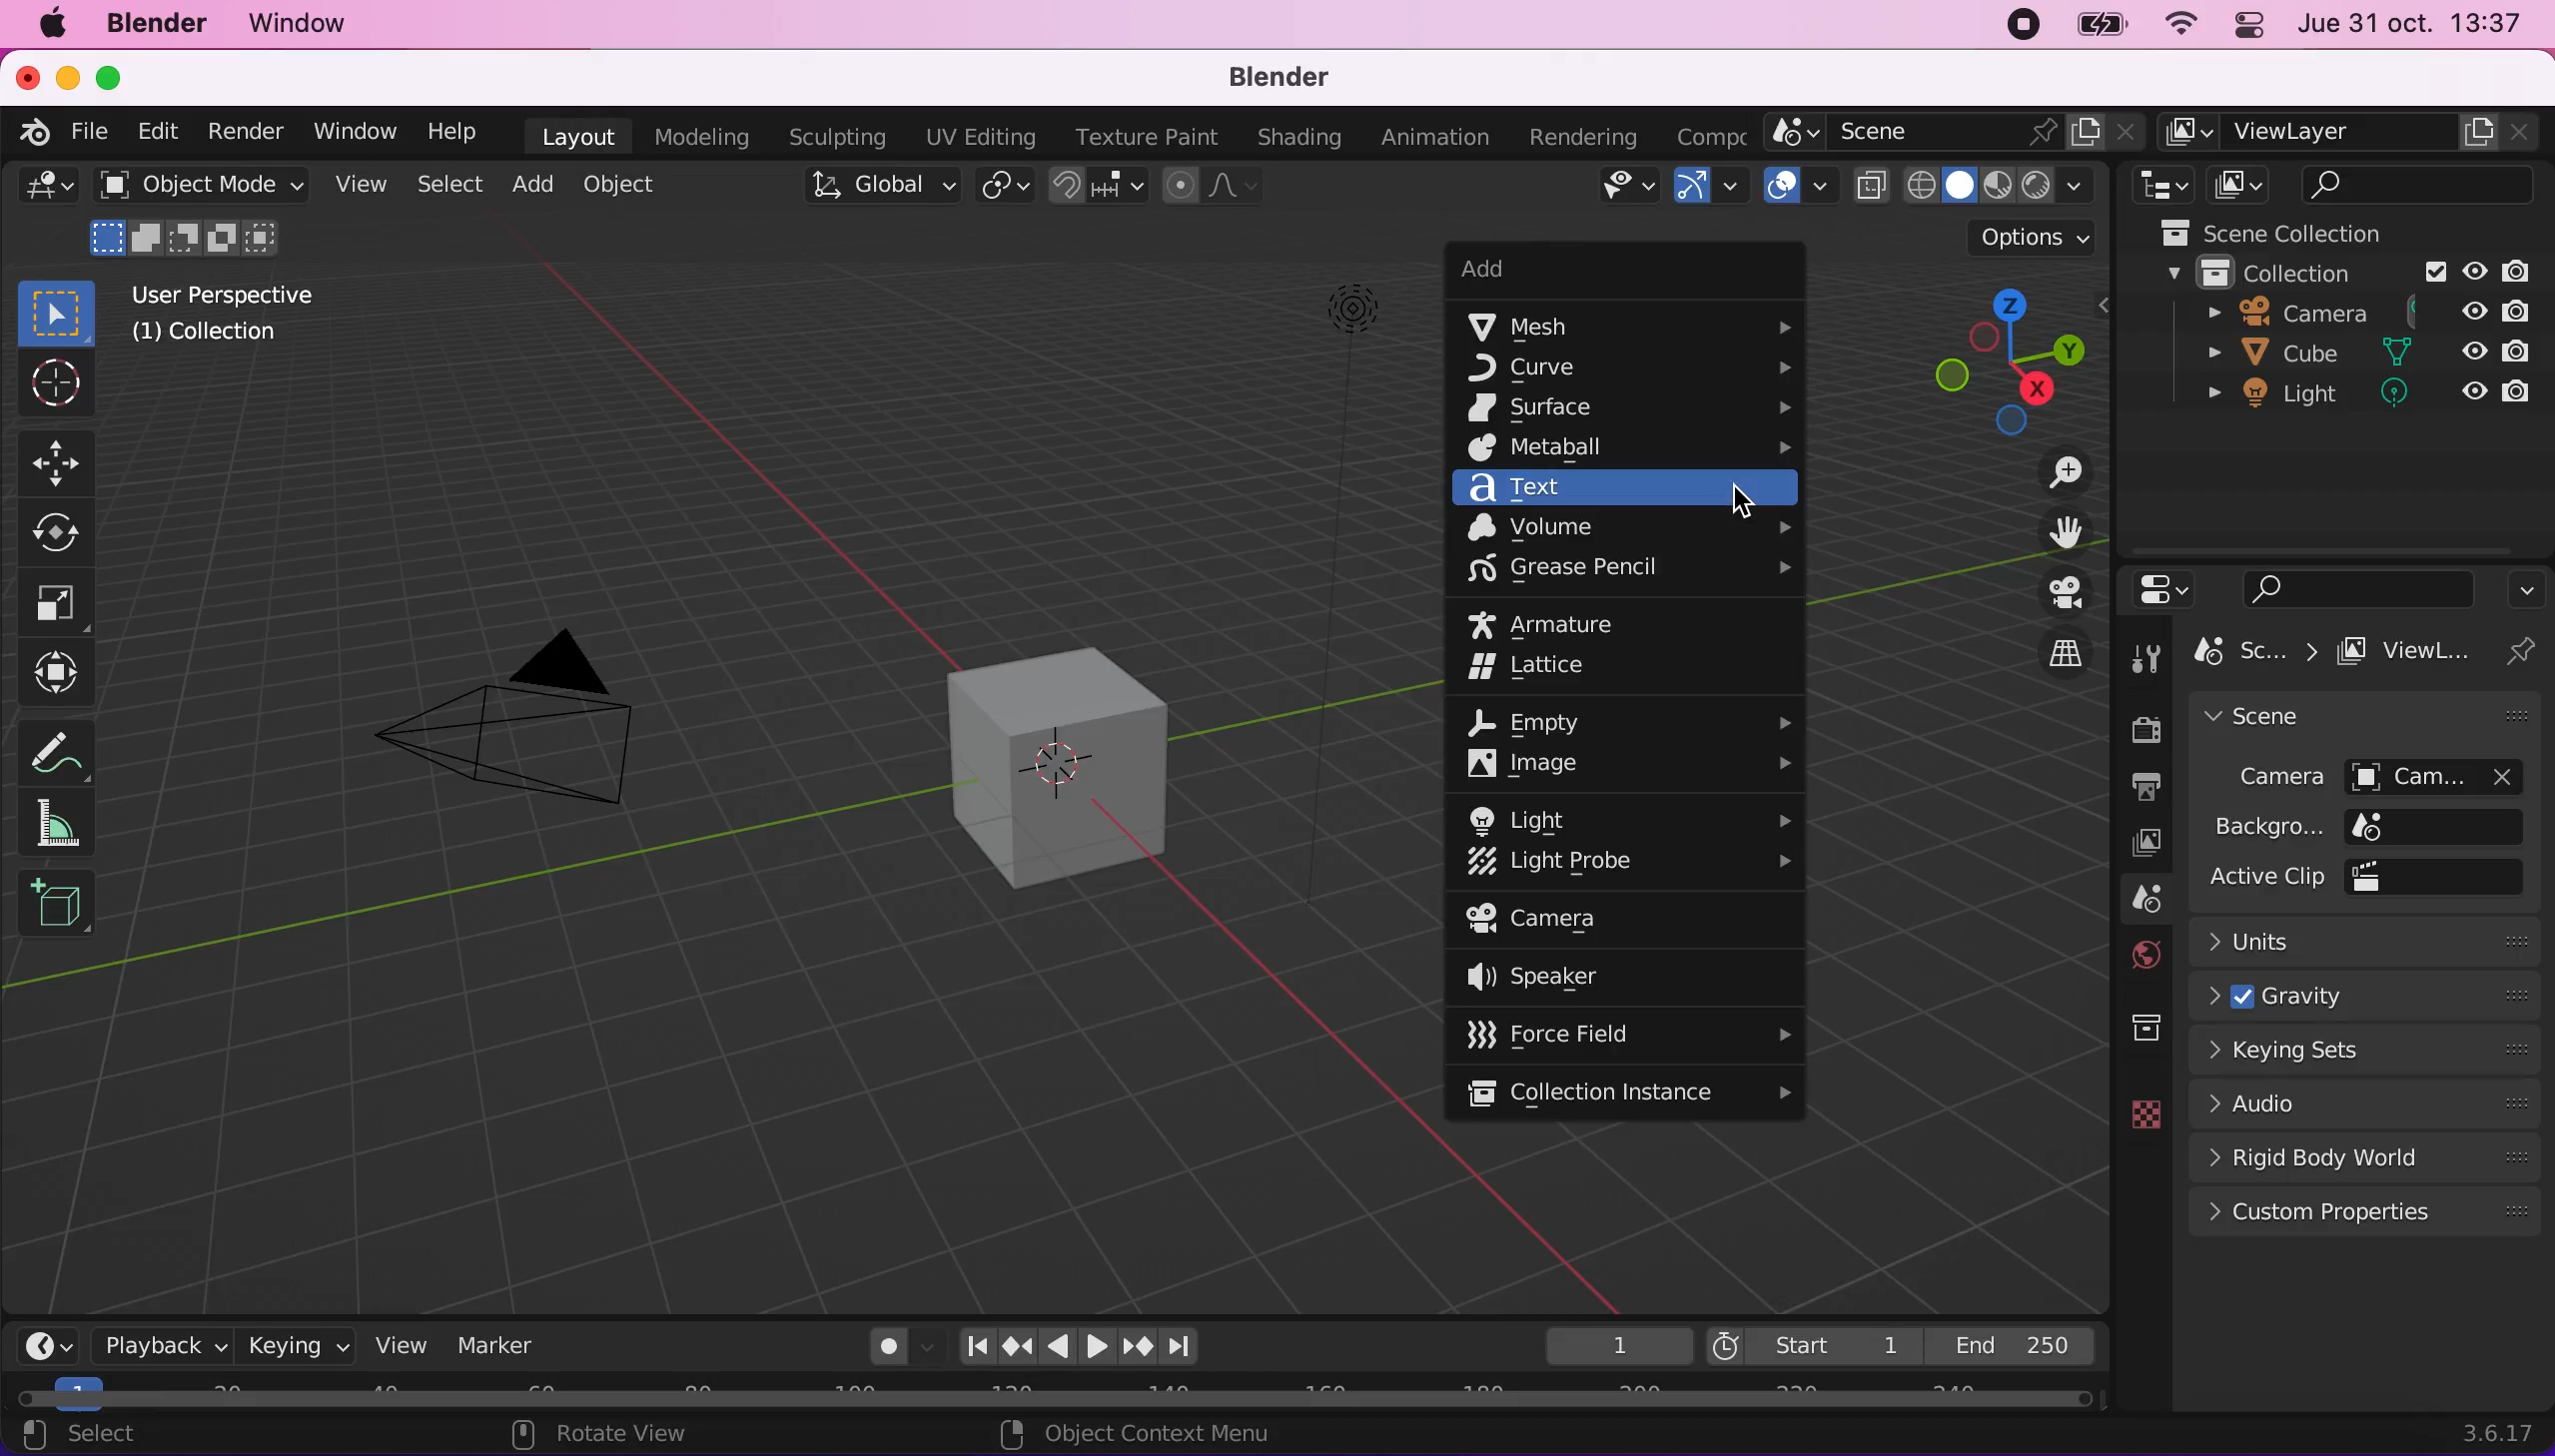  I want to click on empty, so click(1638, 723).